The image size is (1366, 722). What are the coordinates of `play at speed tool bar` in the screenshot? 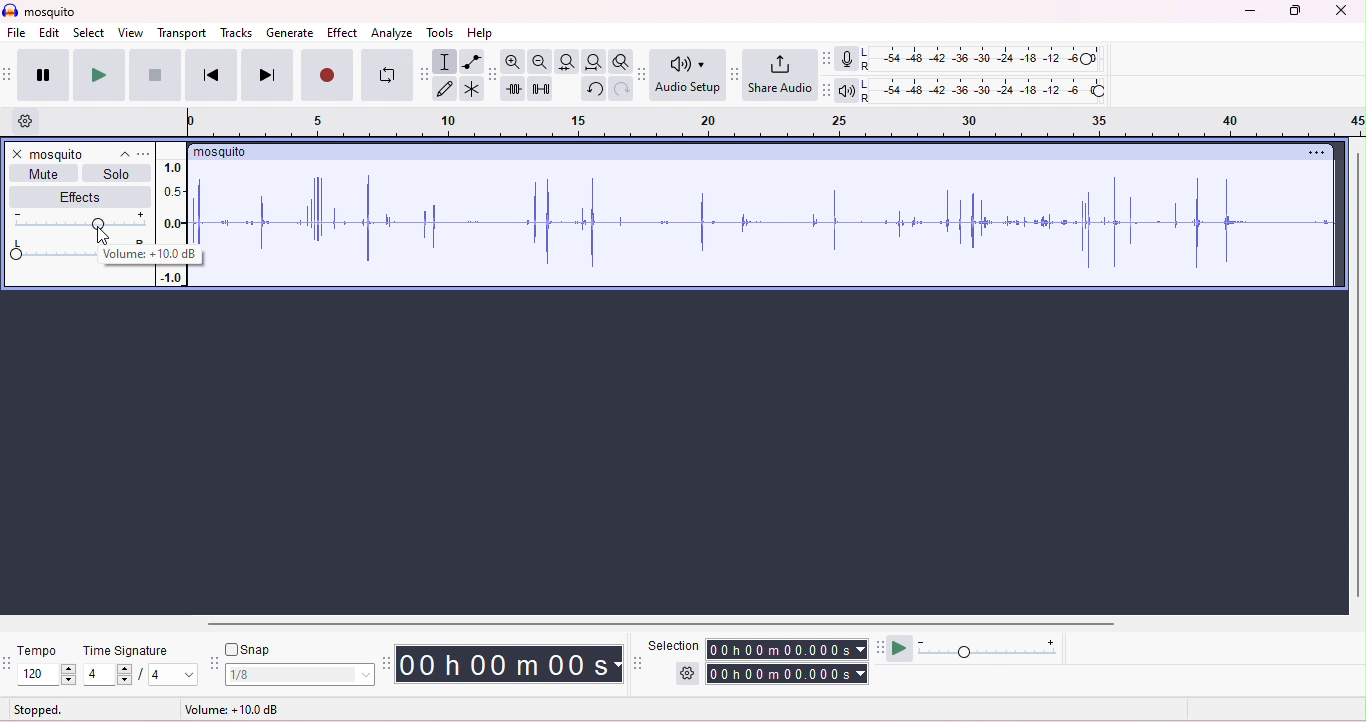 It's located at (879, 647).